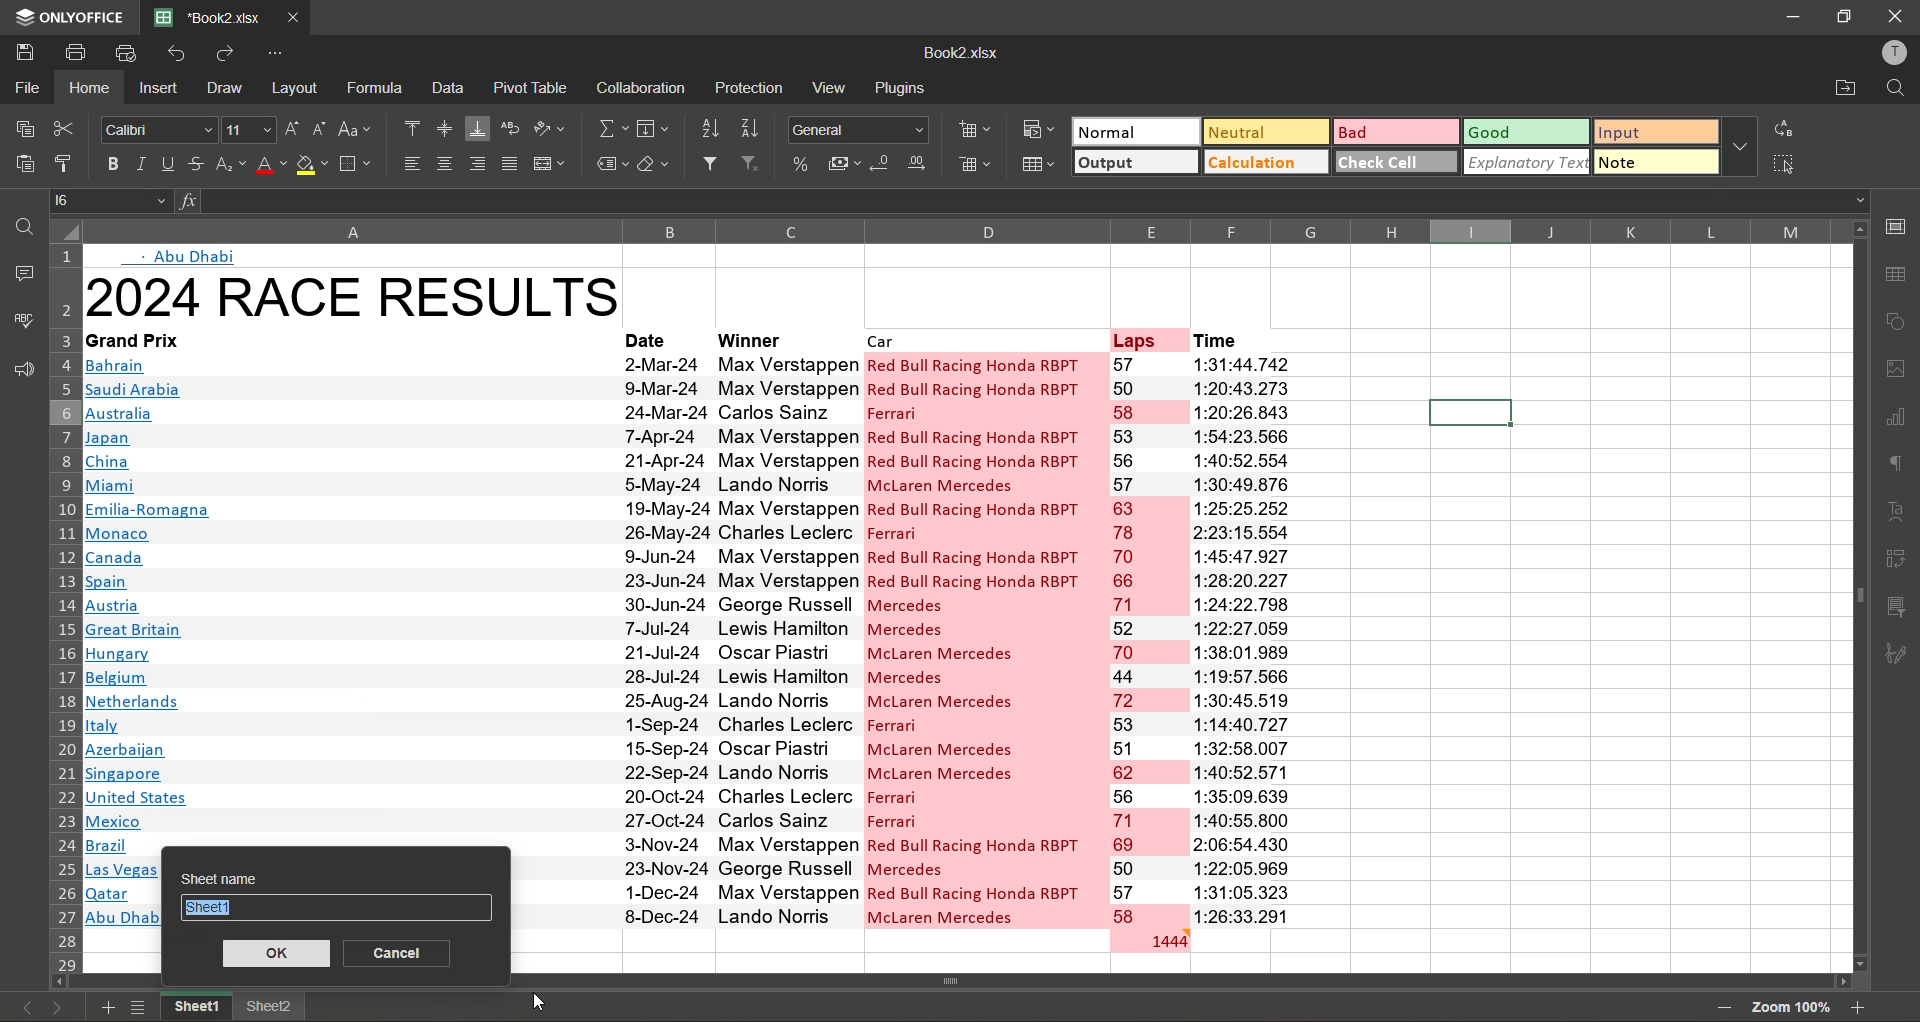 The image size is (1920, 1022). I want to click on plugins, so click(900, 85).